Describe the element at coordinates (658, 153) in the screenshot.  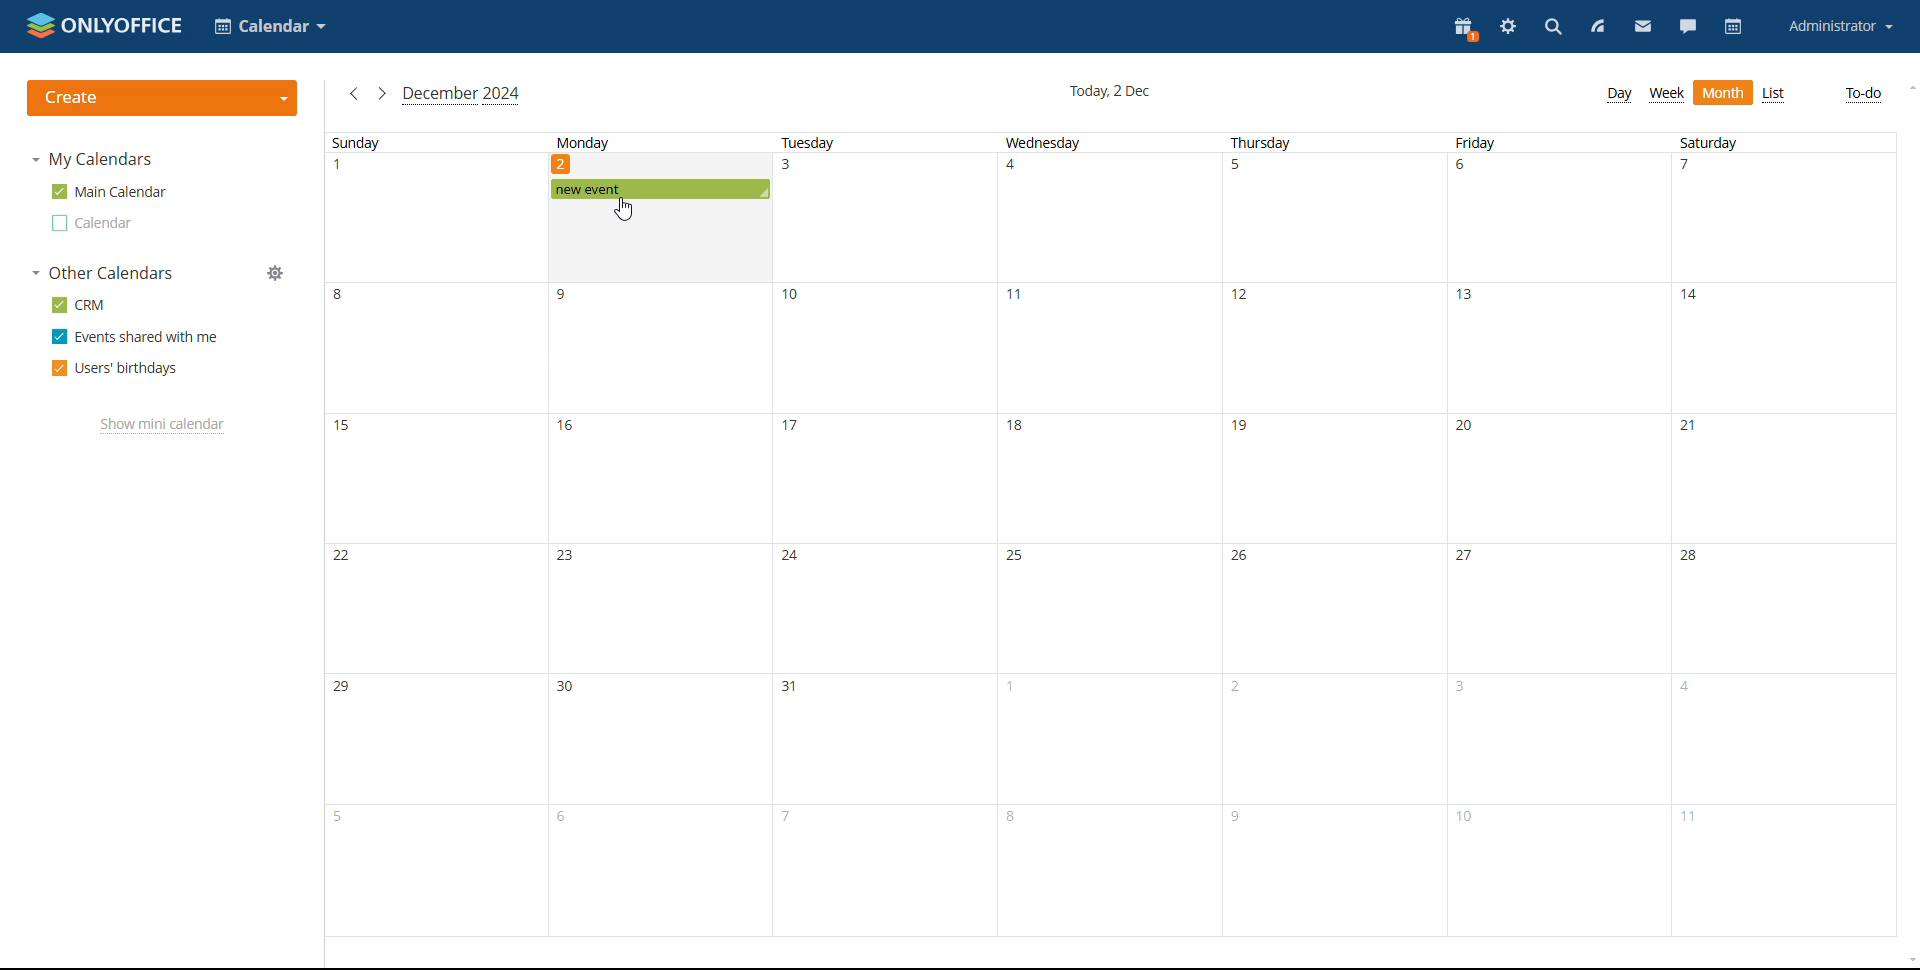
I see `monday` at that location.